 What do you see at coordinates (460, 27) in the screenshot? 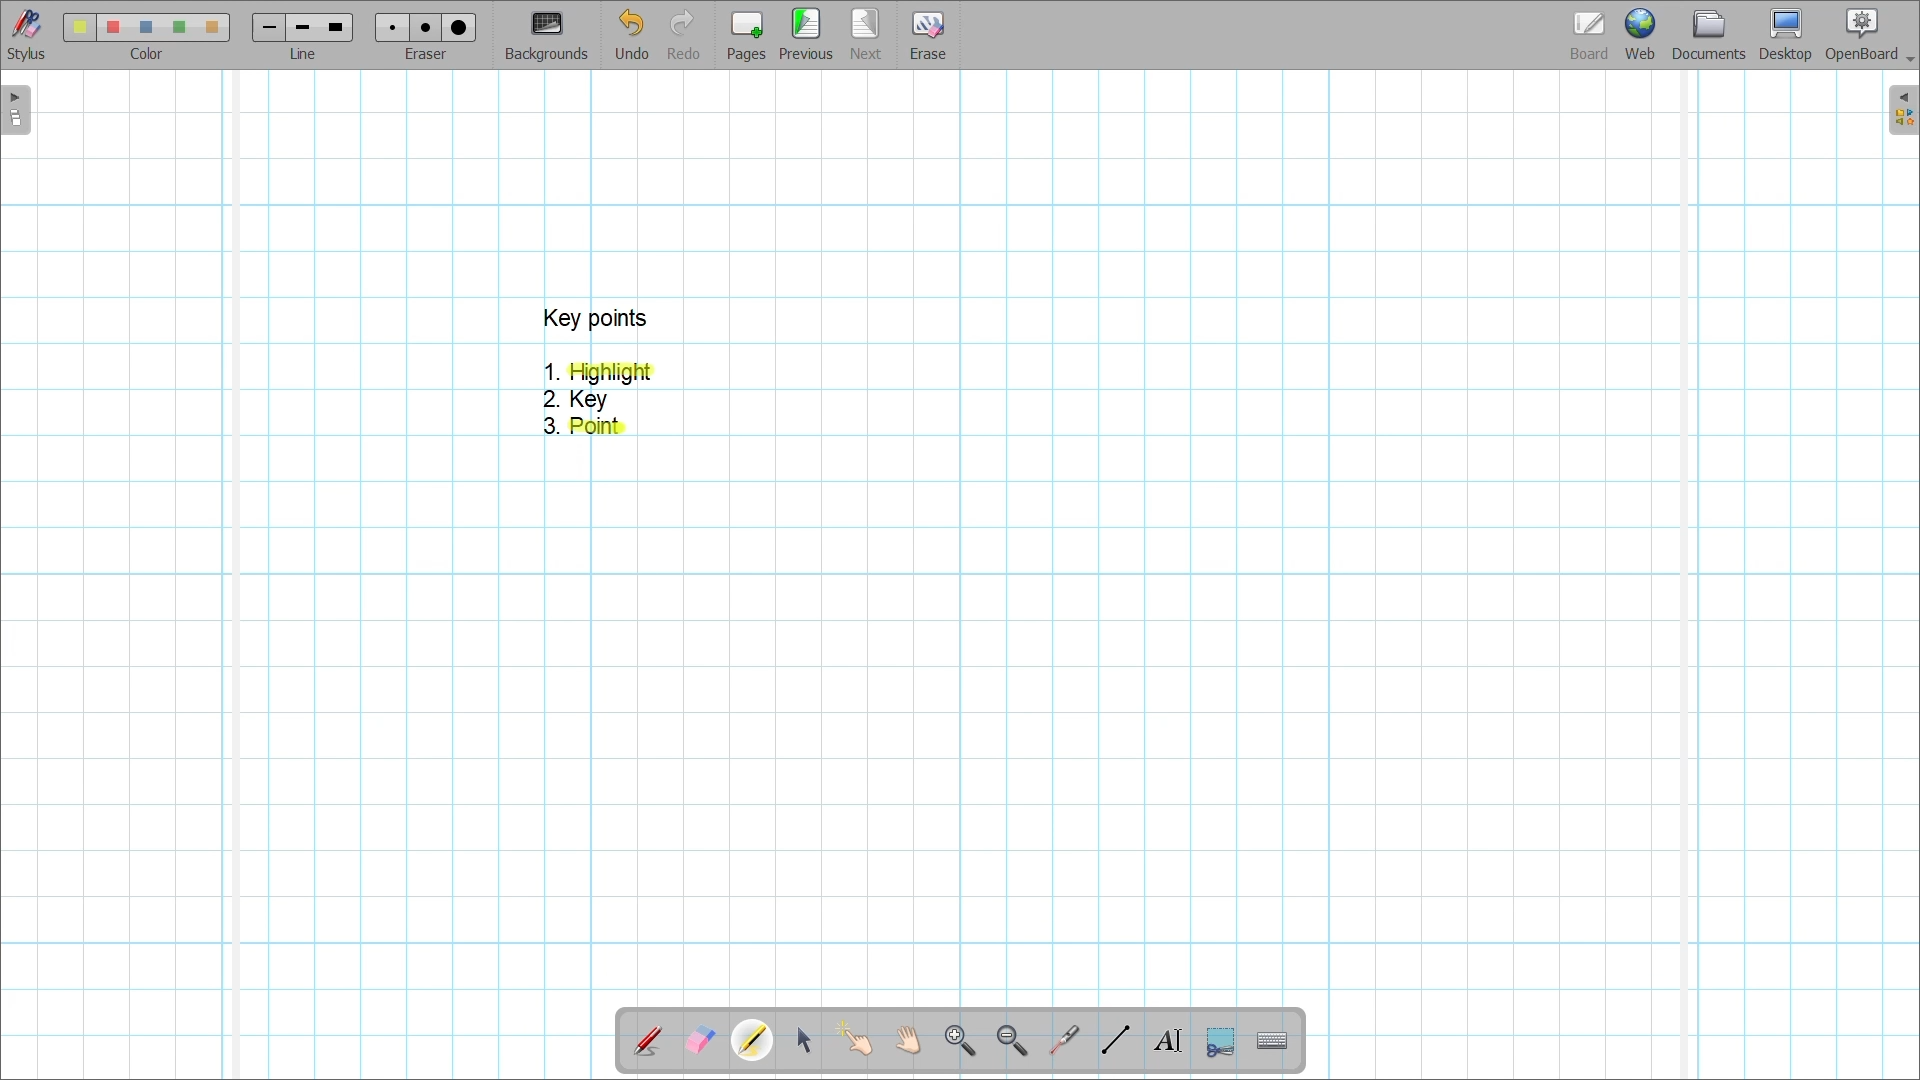
I see `eraser 3` at bounding box center [460, 27].